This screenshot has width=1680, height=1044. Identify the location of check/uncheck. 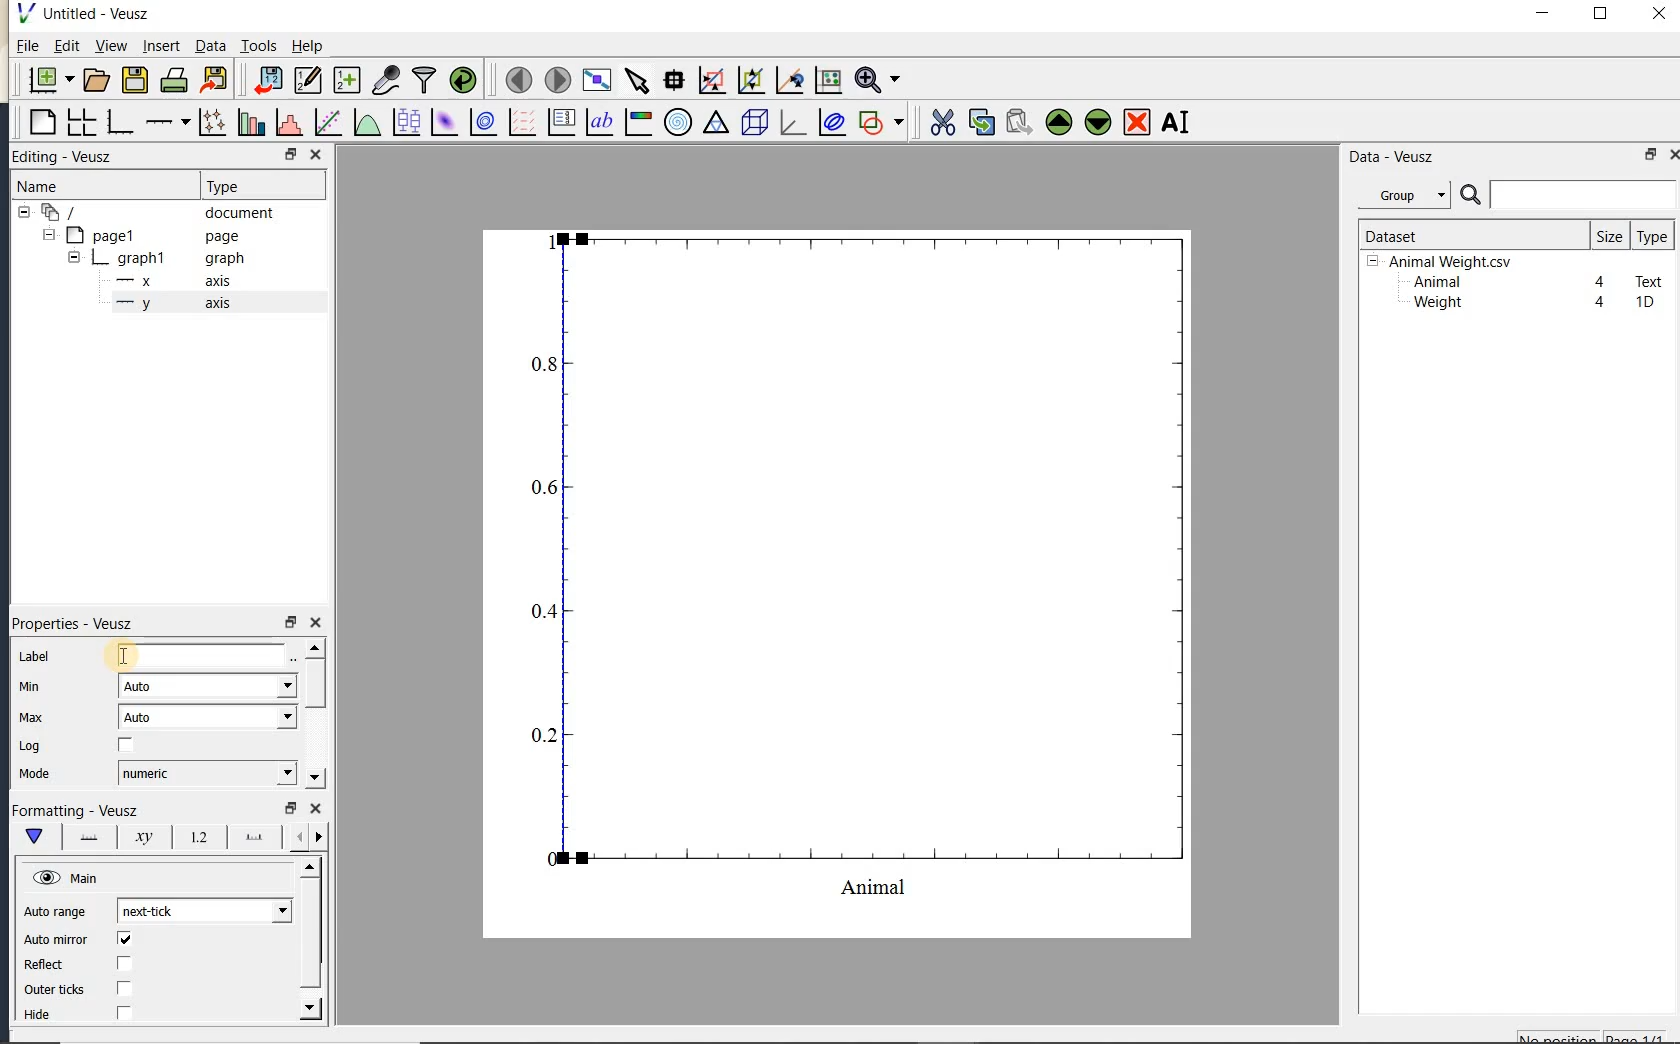
(126, 746).